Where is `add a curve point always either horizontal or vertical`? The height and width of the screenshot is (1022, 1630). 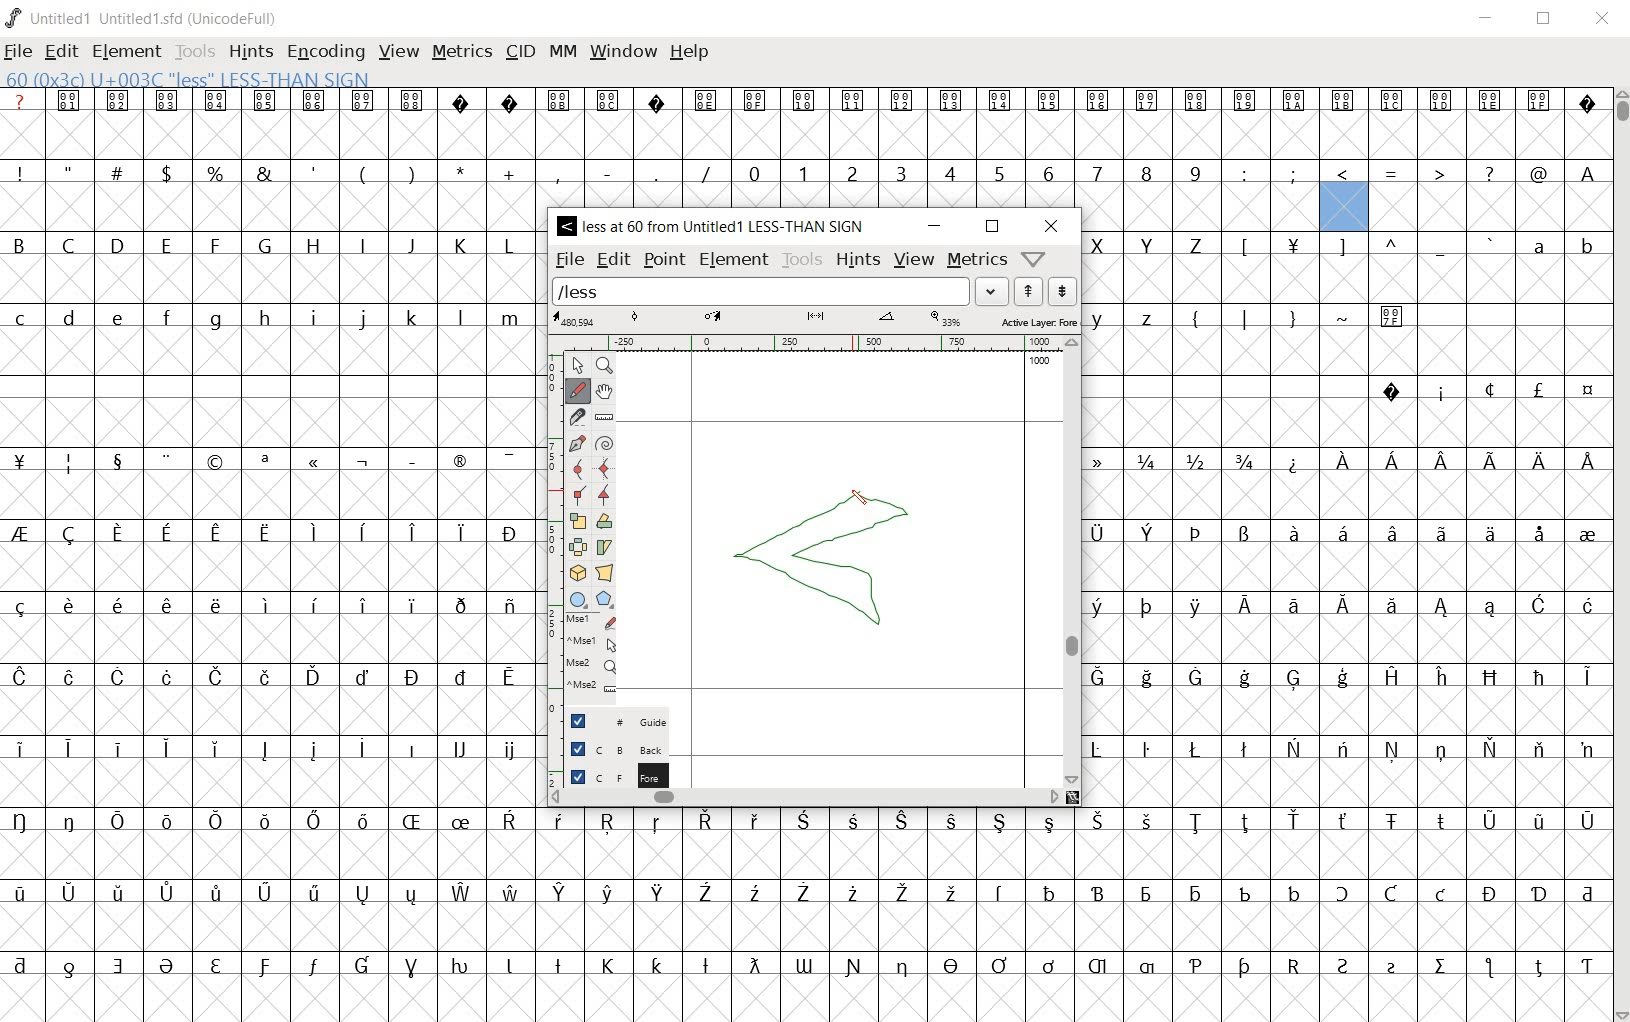 add a curve point always either horizontal or vertical is located at coordinates (602, 467).